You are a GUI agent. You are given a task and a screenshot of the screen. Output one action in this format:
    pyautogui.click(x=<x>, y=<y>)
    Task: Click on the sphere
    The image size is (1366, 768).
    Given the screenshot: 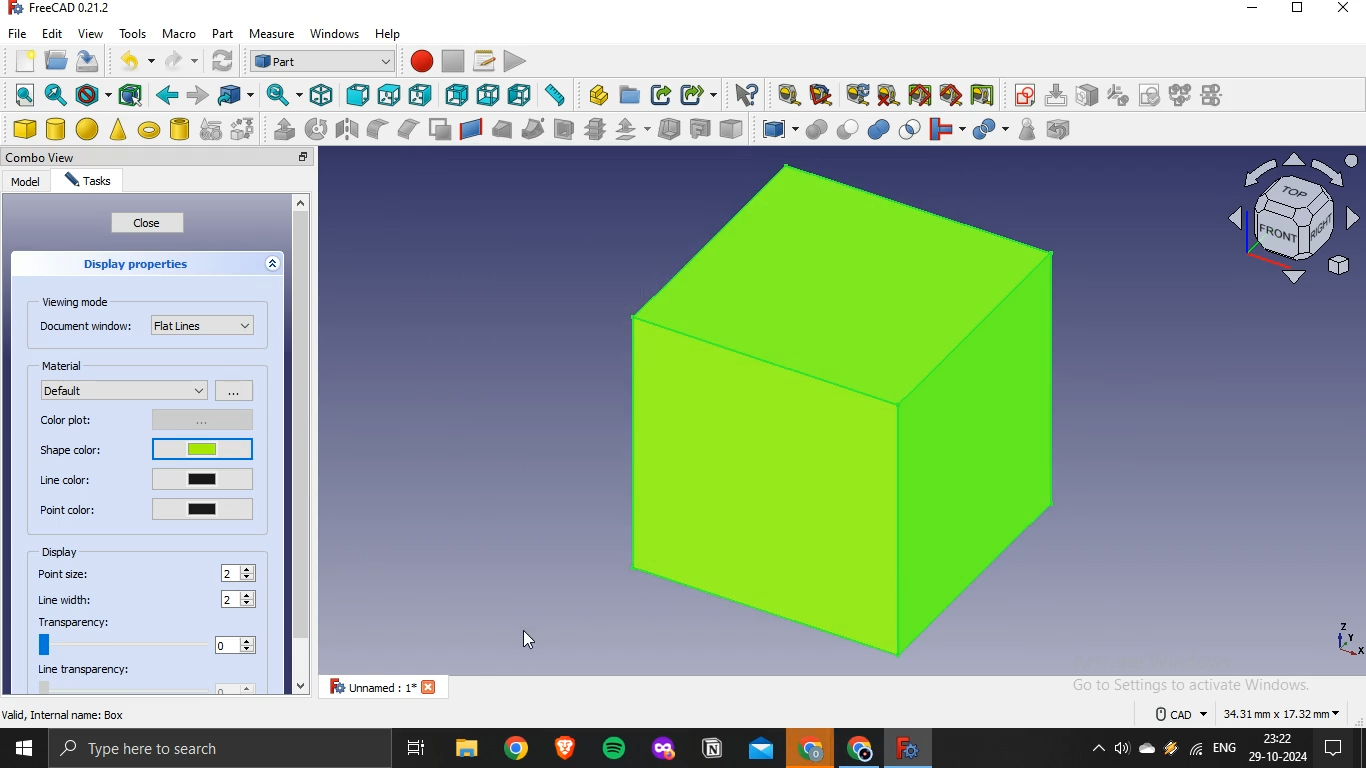 What is the action you would take?
    pyautogui.click(x=88, y=129)
    